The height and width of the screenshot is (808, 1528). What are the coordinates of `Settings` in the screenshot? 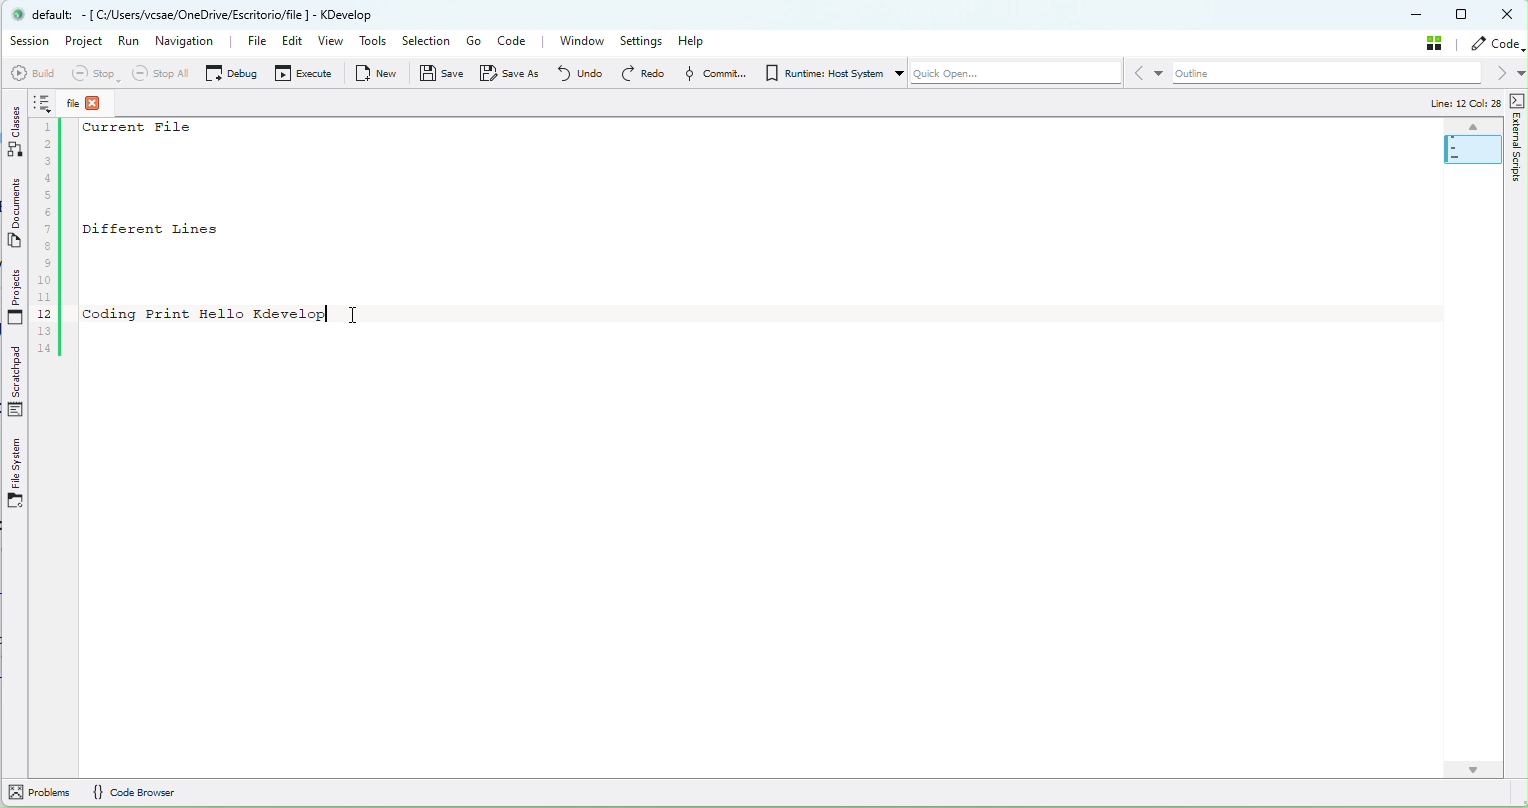 It's located at (644, 41).